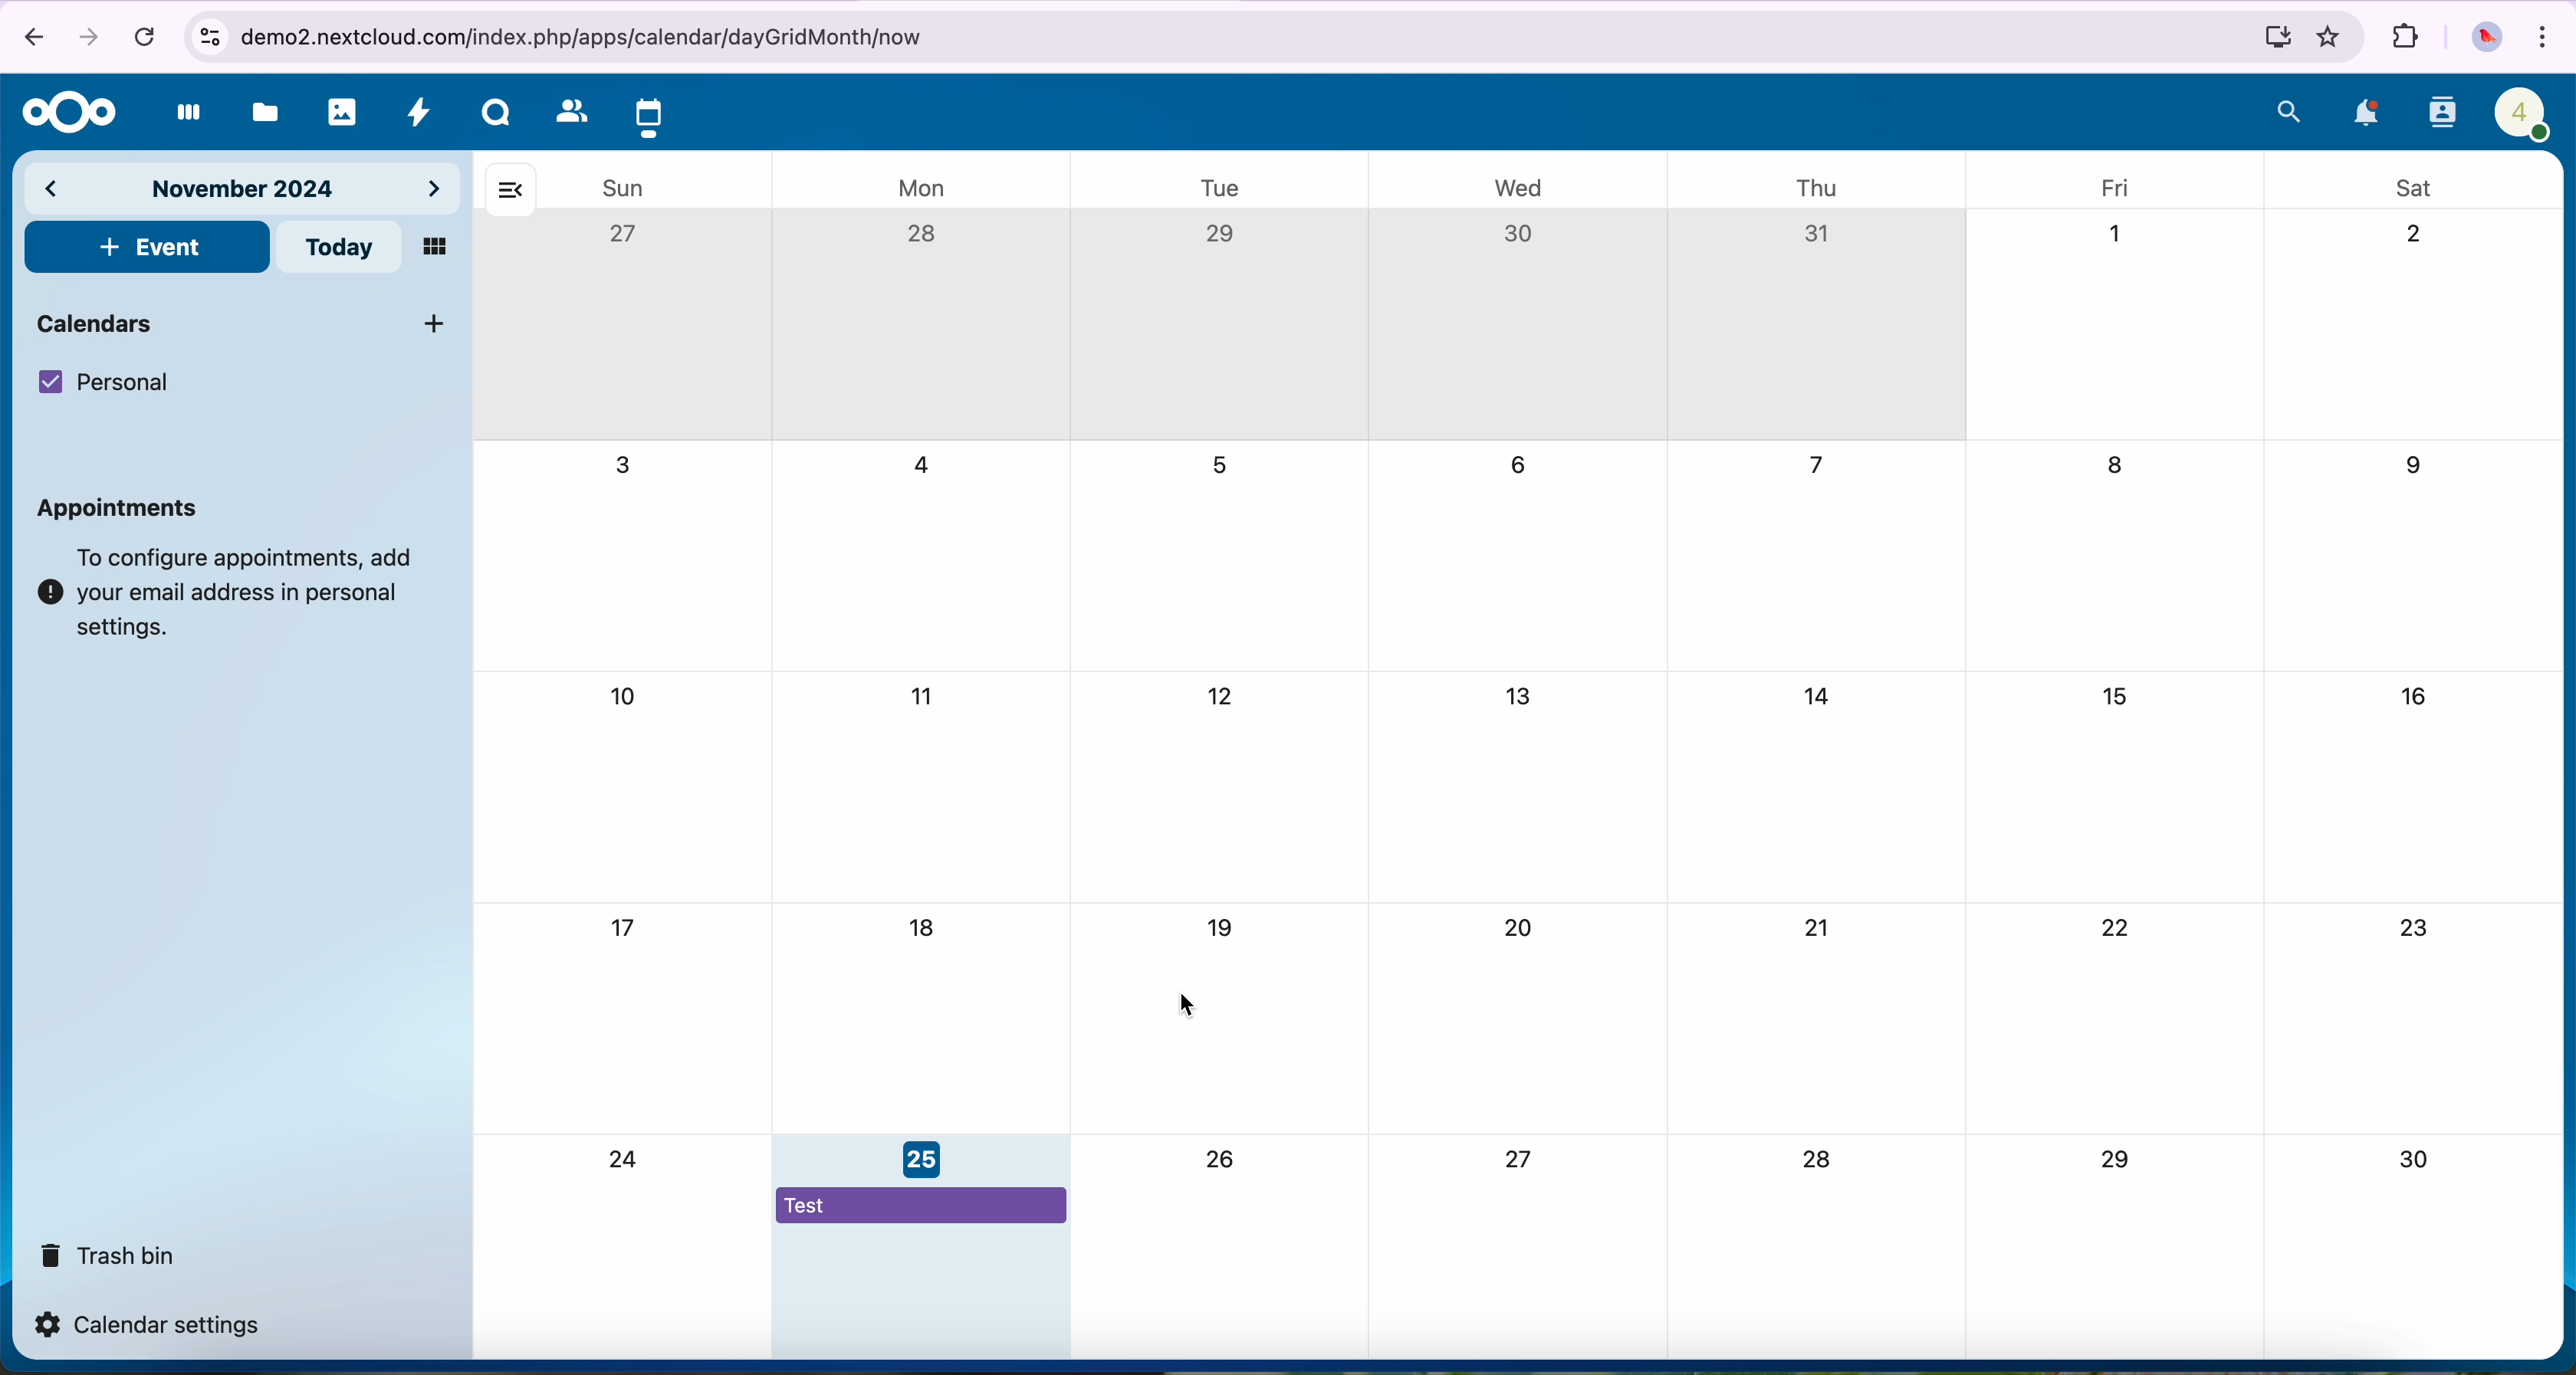 The height and width of the screenshot is (1375, 2576). Describe the element at coordinates (2415, 235) in the screenshot. I see `2` at that location.